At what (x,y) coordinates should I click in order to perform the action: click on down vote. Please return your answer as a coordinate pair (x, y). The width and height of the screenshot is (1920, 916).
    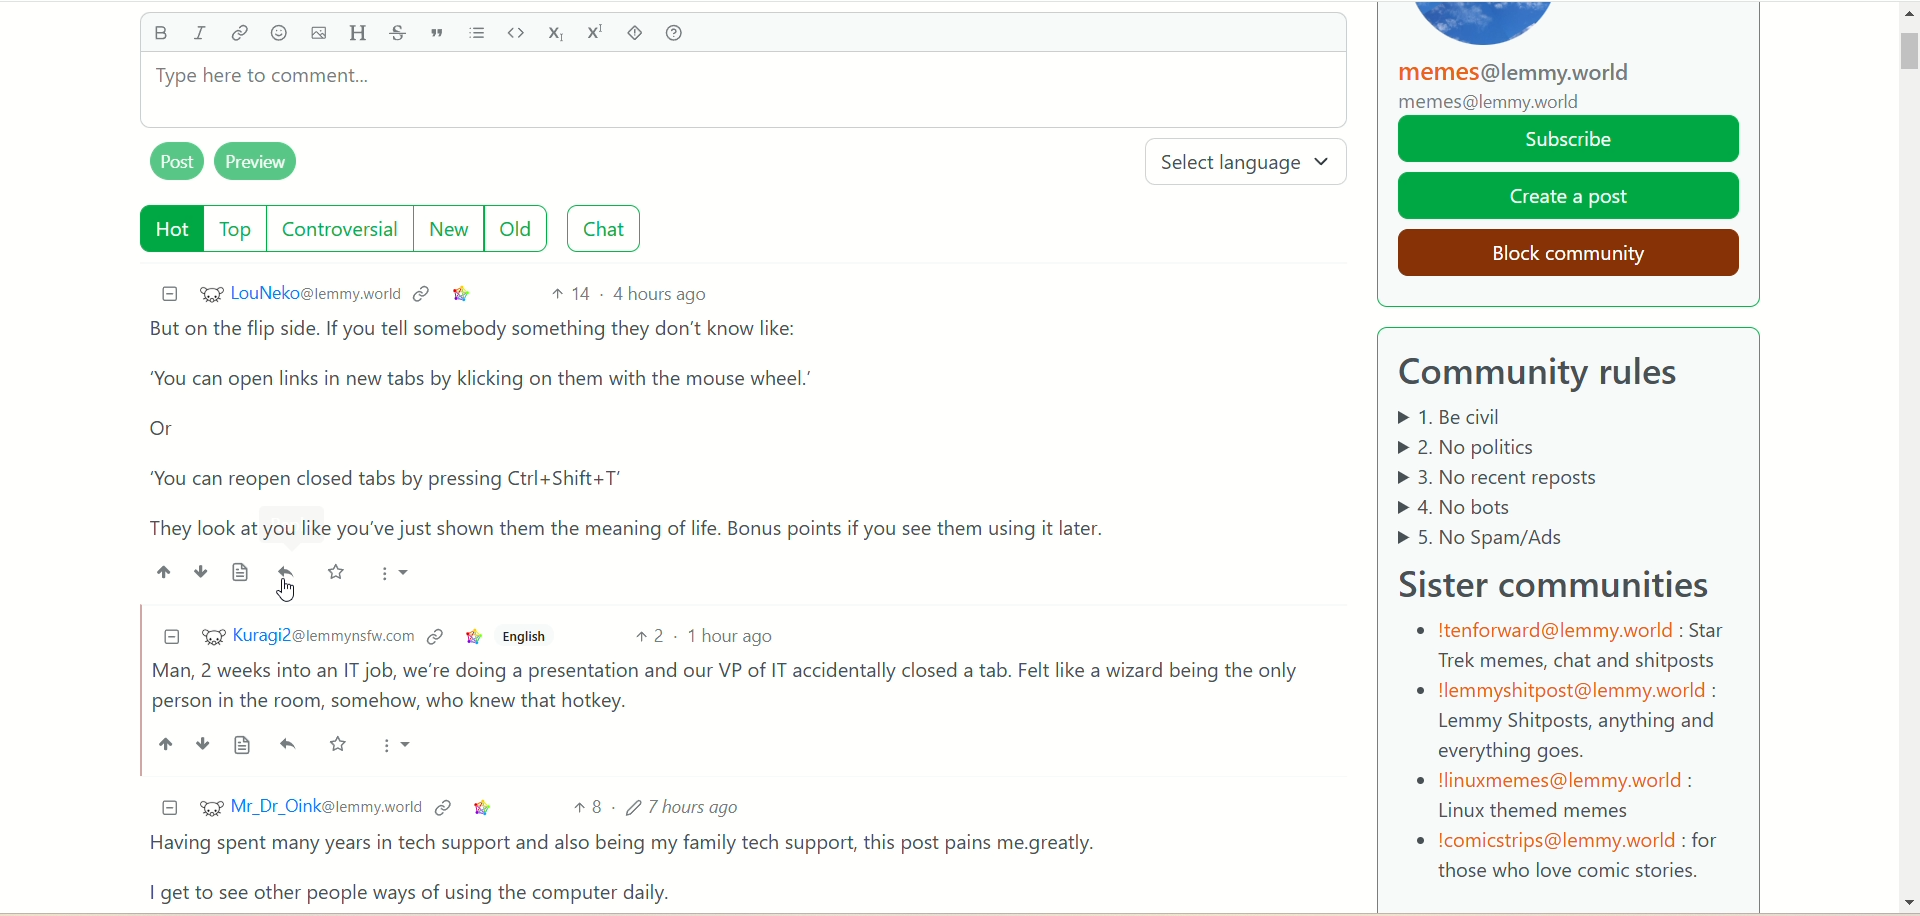
    Looking at the image, I should click on (203, 744).